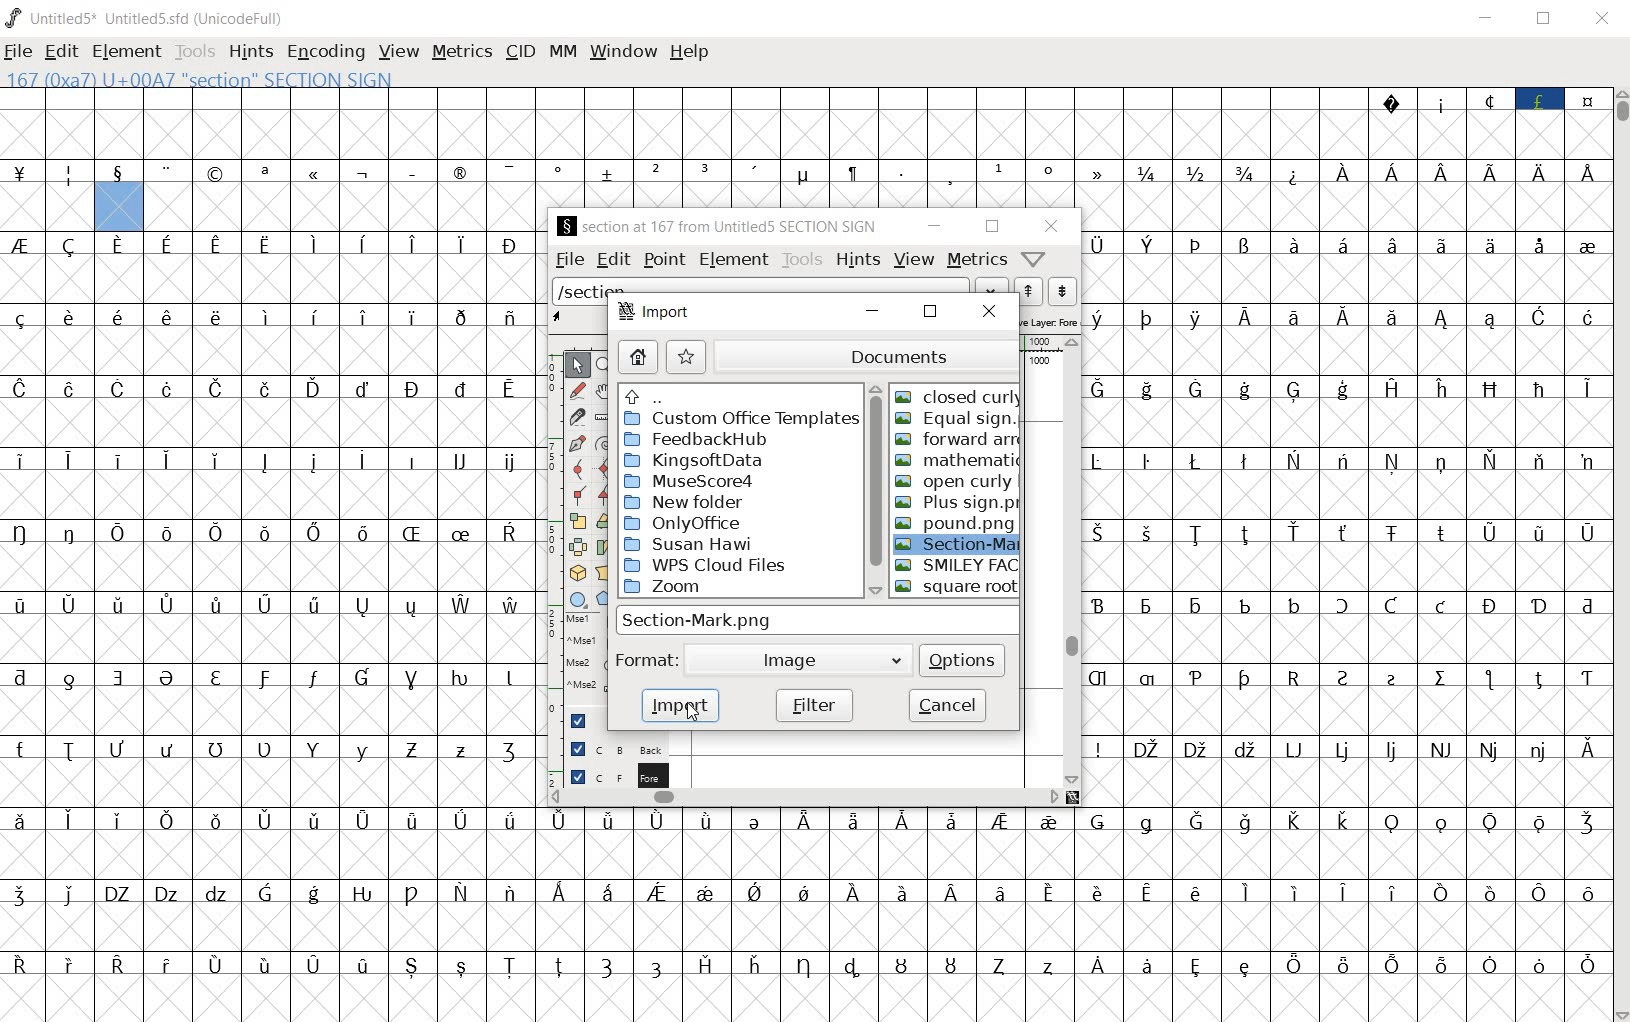 This screenshot has width=1630, height=1022. I want to click on empty cells, so click(1342, 280).